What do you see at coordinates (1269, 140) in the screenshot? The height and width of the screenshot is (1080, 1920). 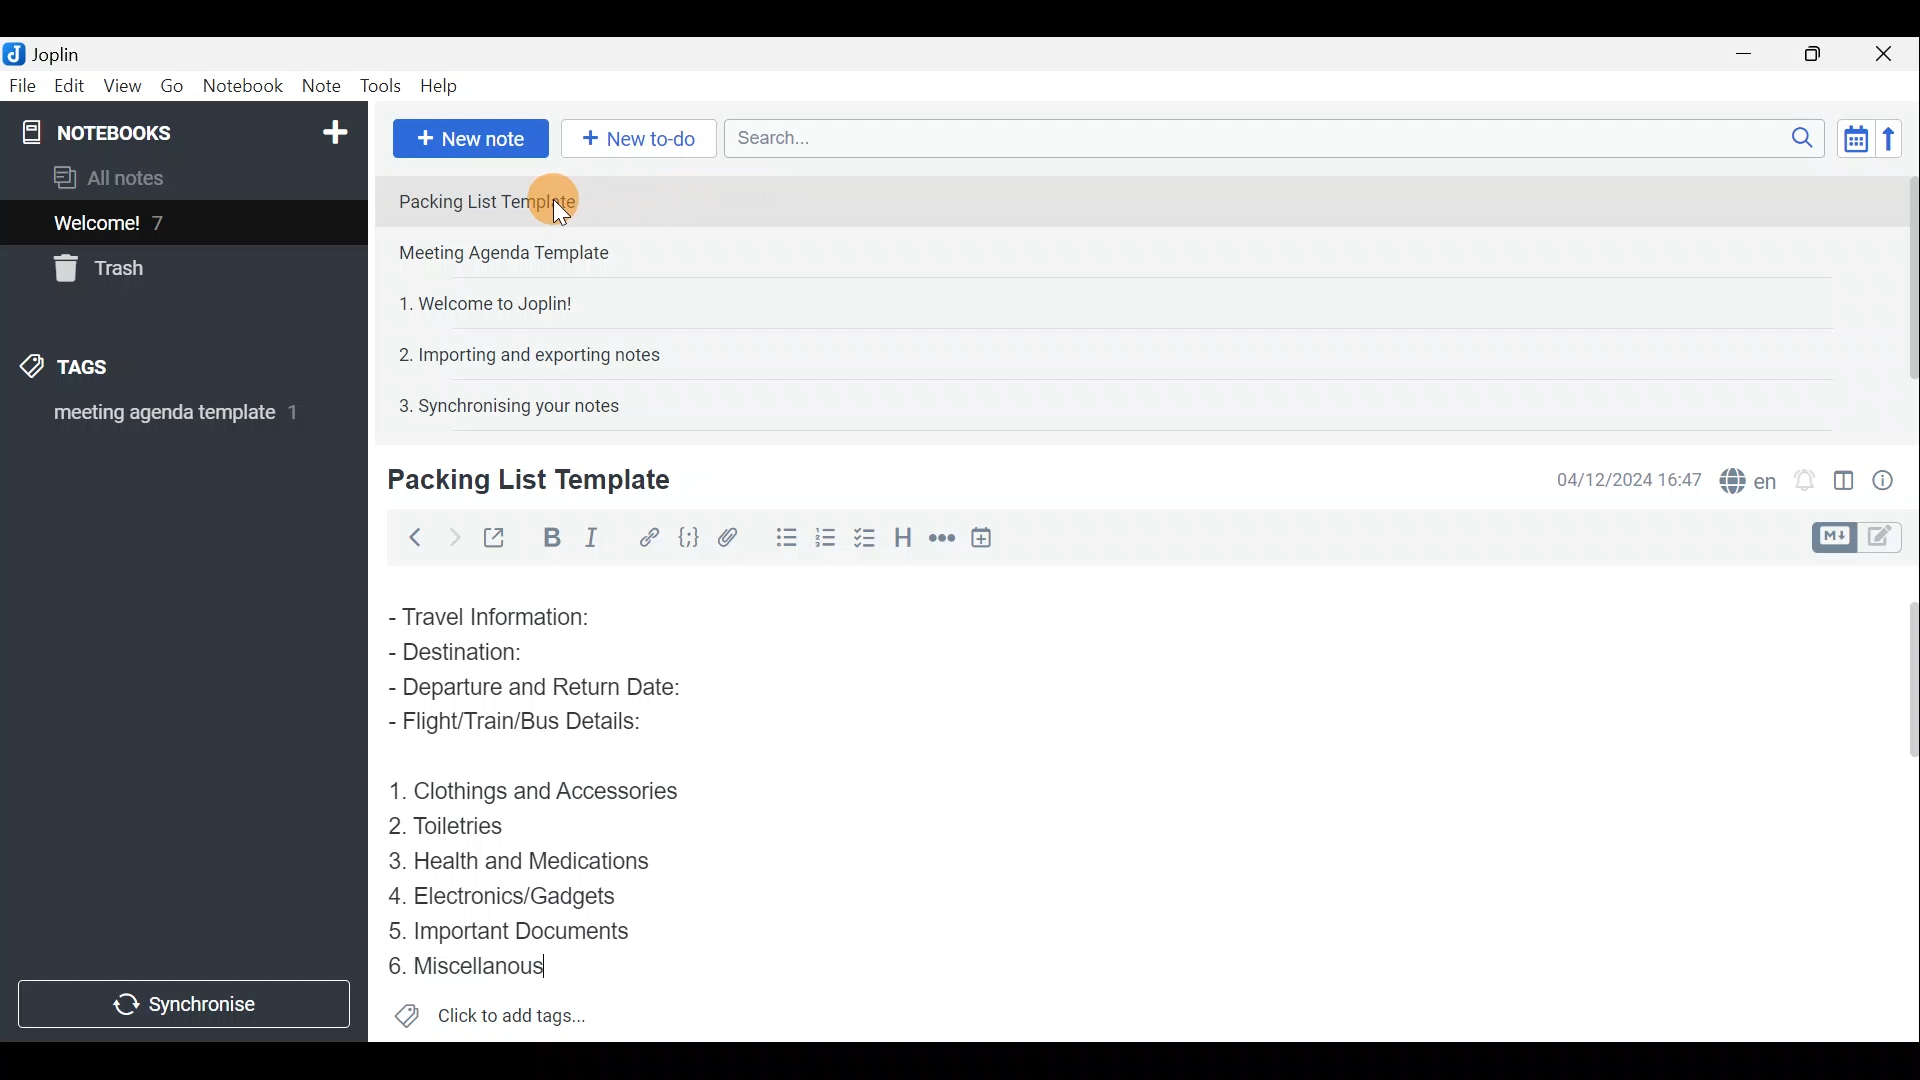 I see `Search bar` at bounding box center [1269, 140].